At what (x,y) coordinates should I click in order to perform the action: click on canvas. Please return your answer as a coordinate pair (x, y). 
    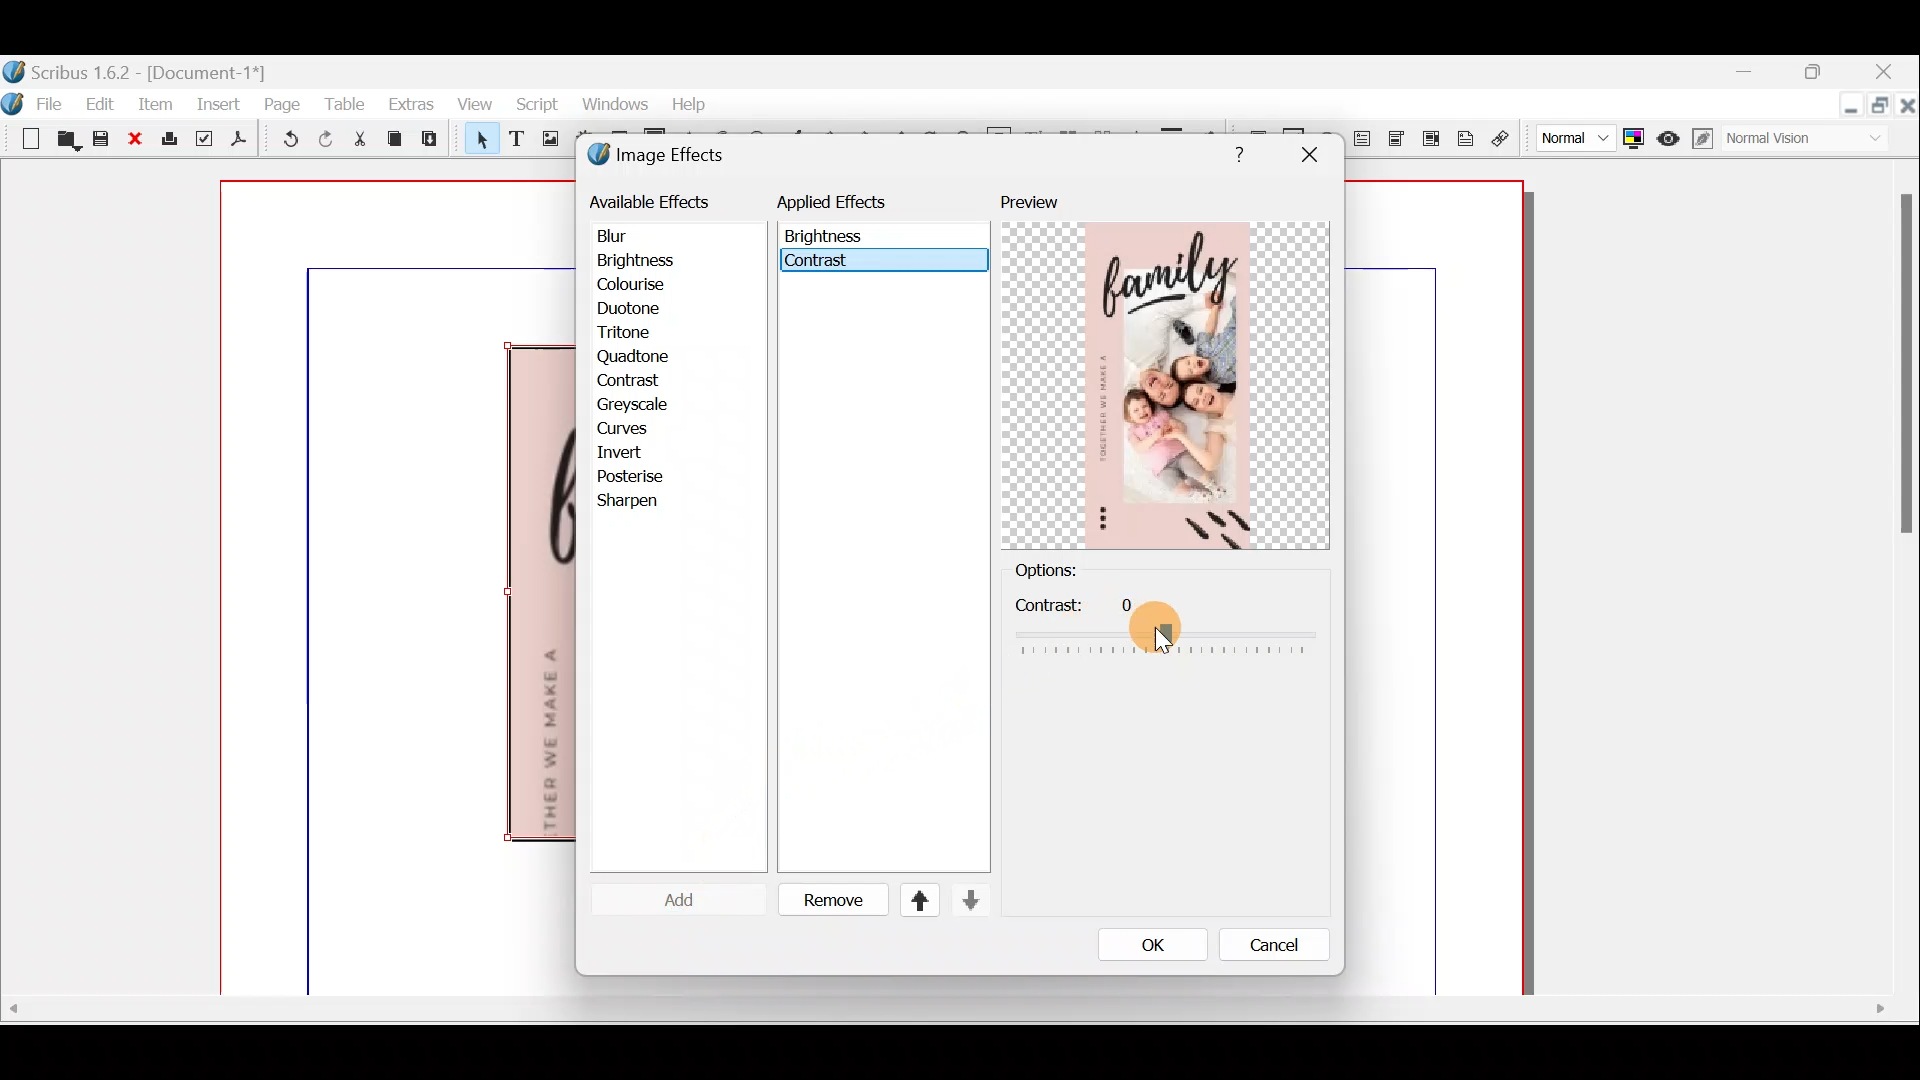
    Looking at the image, I should click on (1436, 589).